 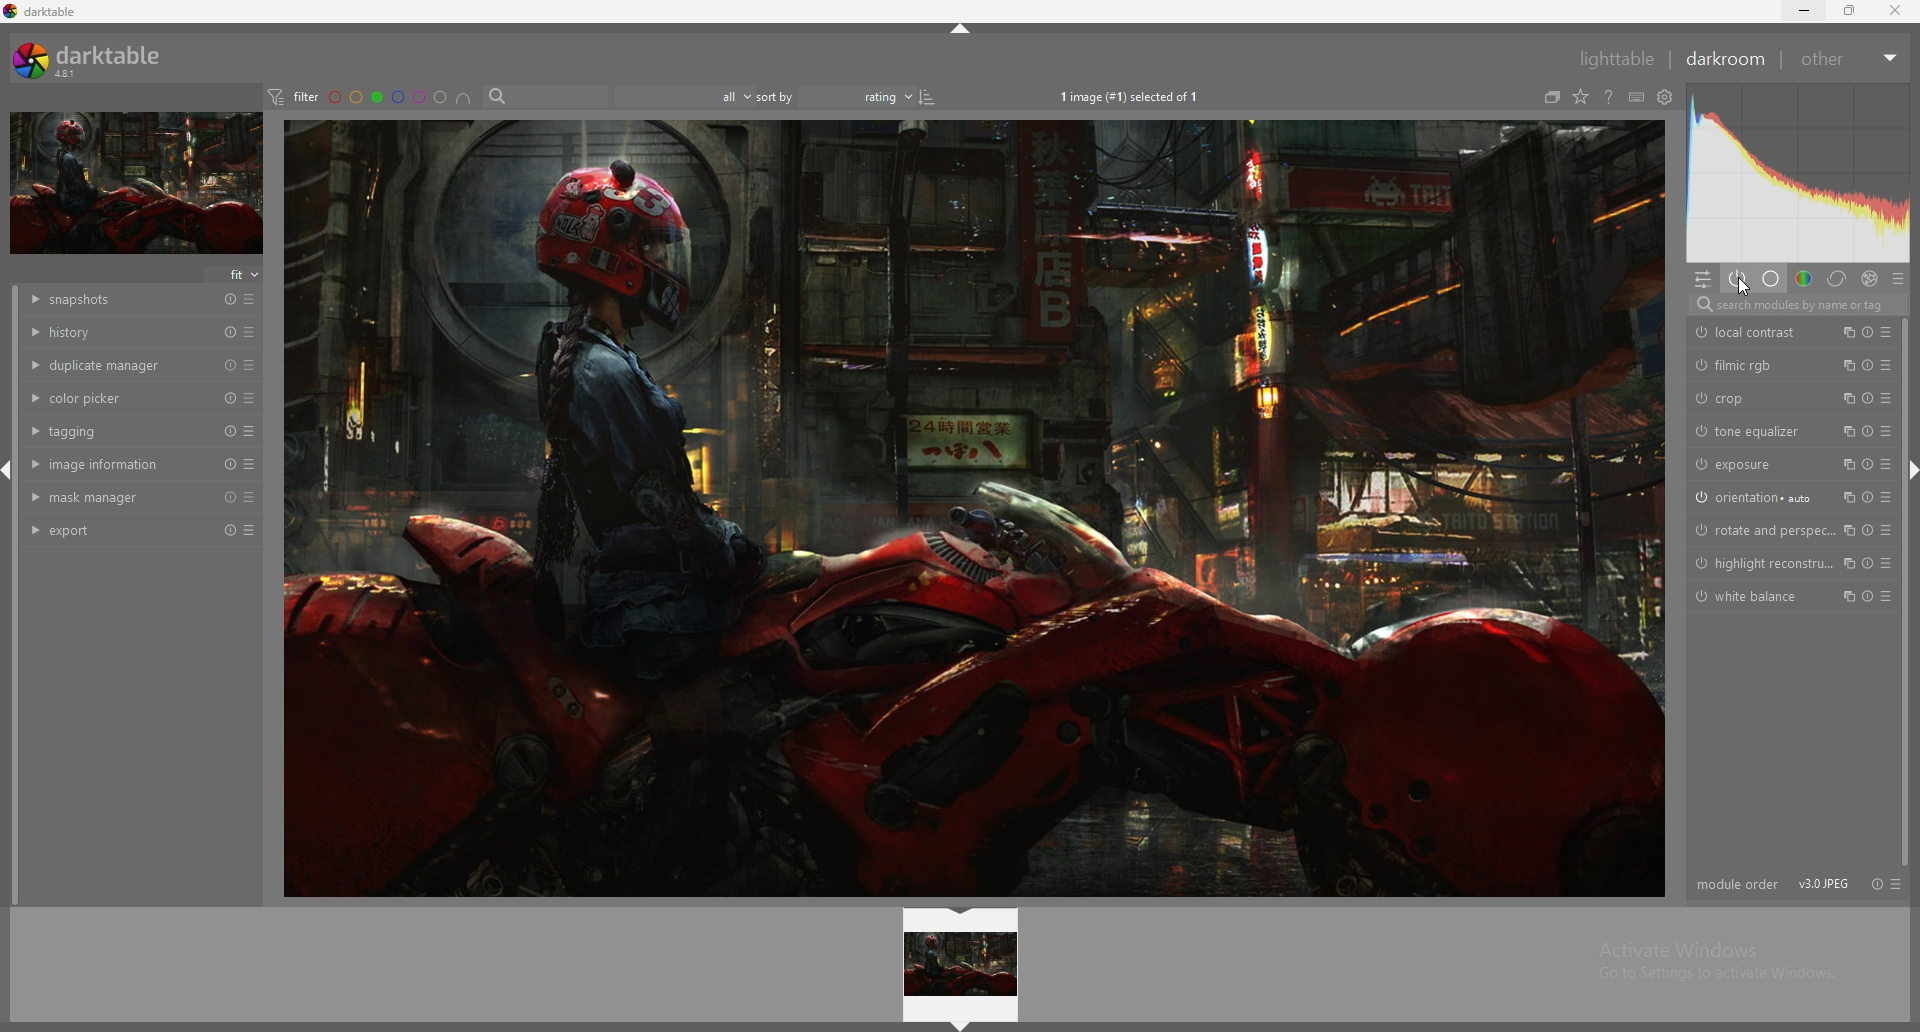 What do you see at coordinates (230, 431) in the screenshot?
I see `reset` at bounding box center [230, 431].